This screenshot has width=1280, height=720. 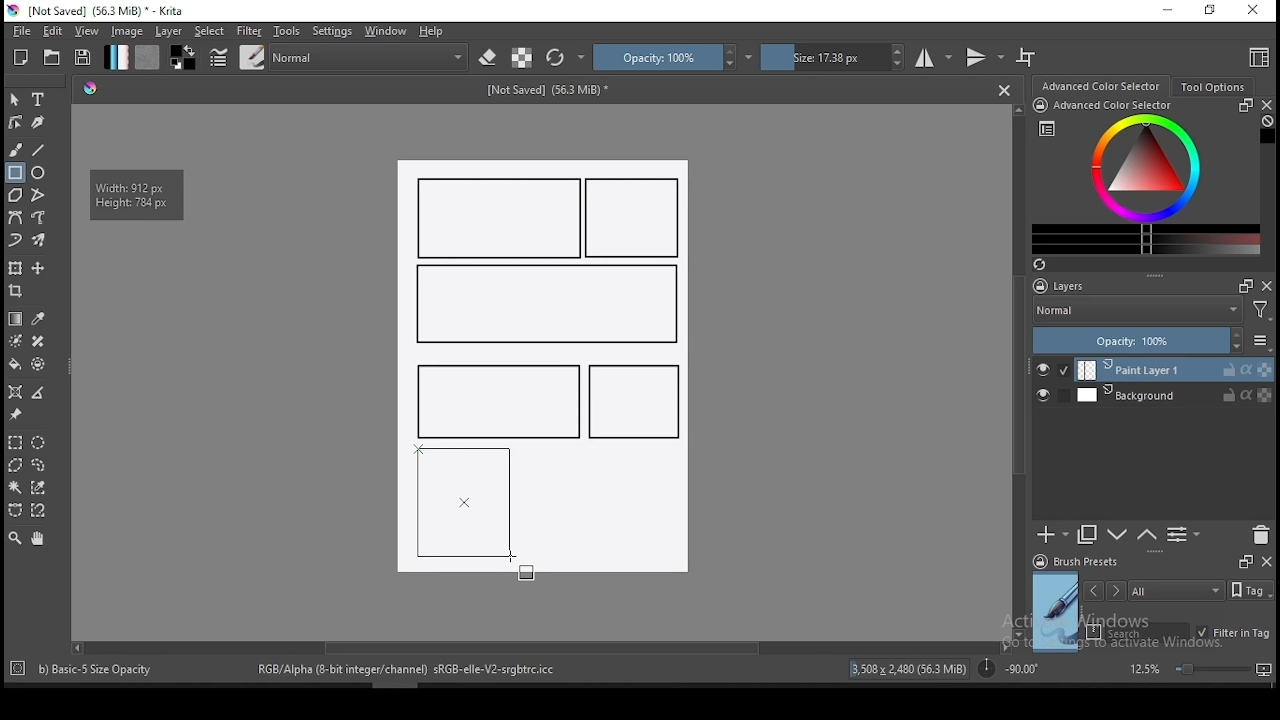 What do you see at coordinates (52, 30) in the screenshot?
I see `edit` at bounding box center [52, 30].